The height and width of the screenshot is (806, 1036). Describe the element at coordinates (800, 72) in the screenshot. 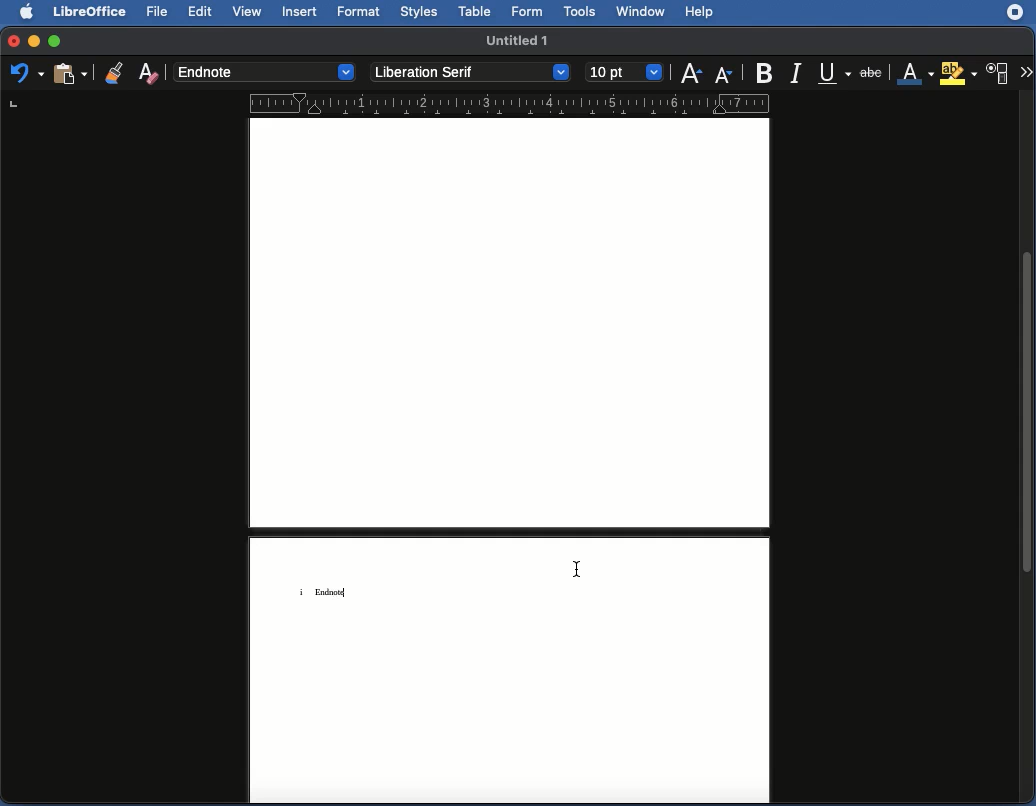

I see `Italics` at that location.